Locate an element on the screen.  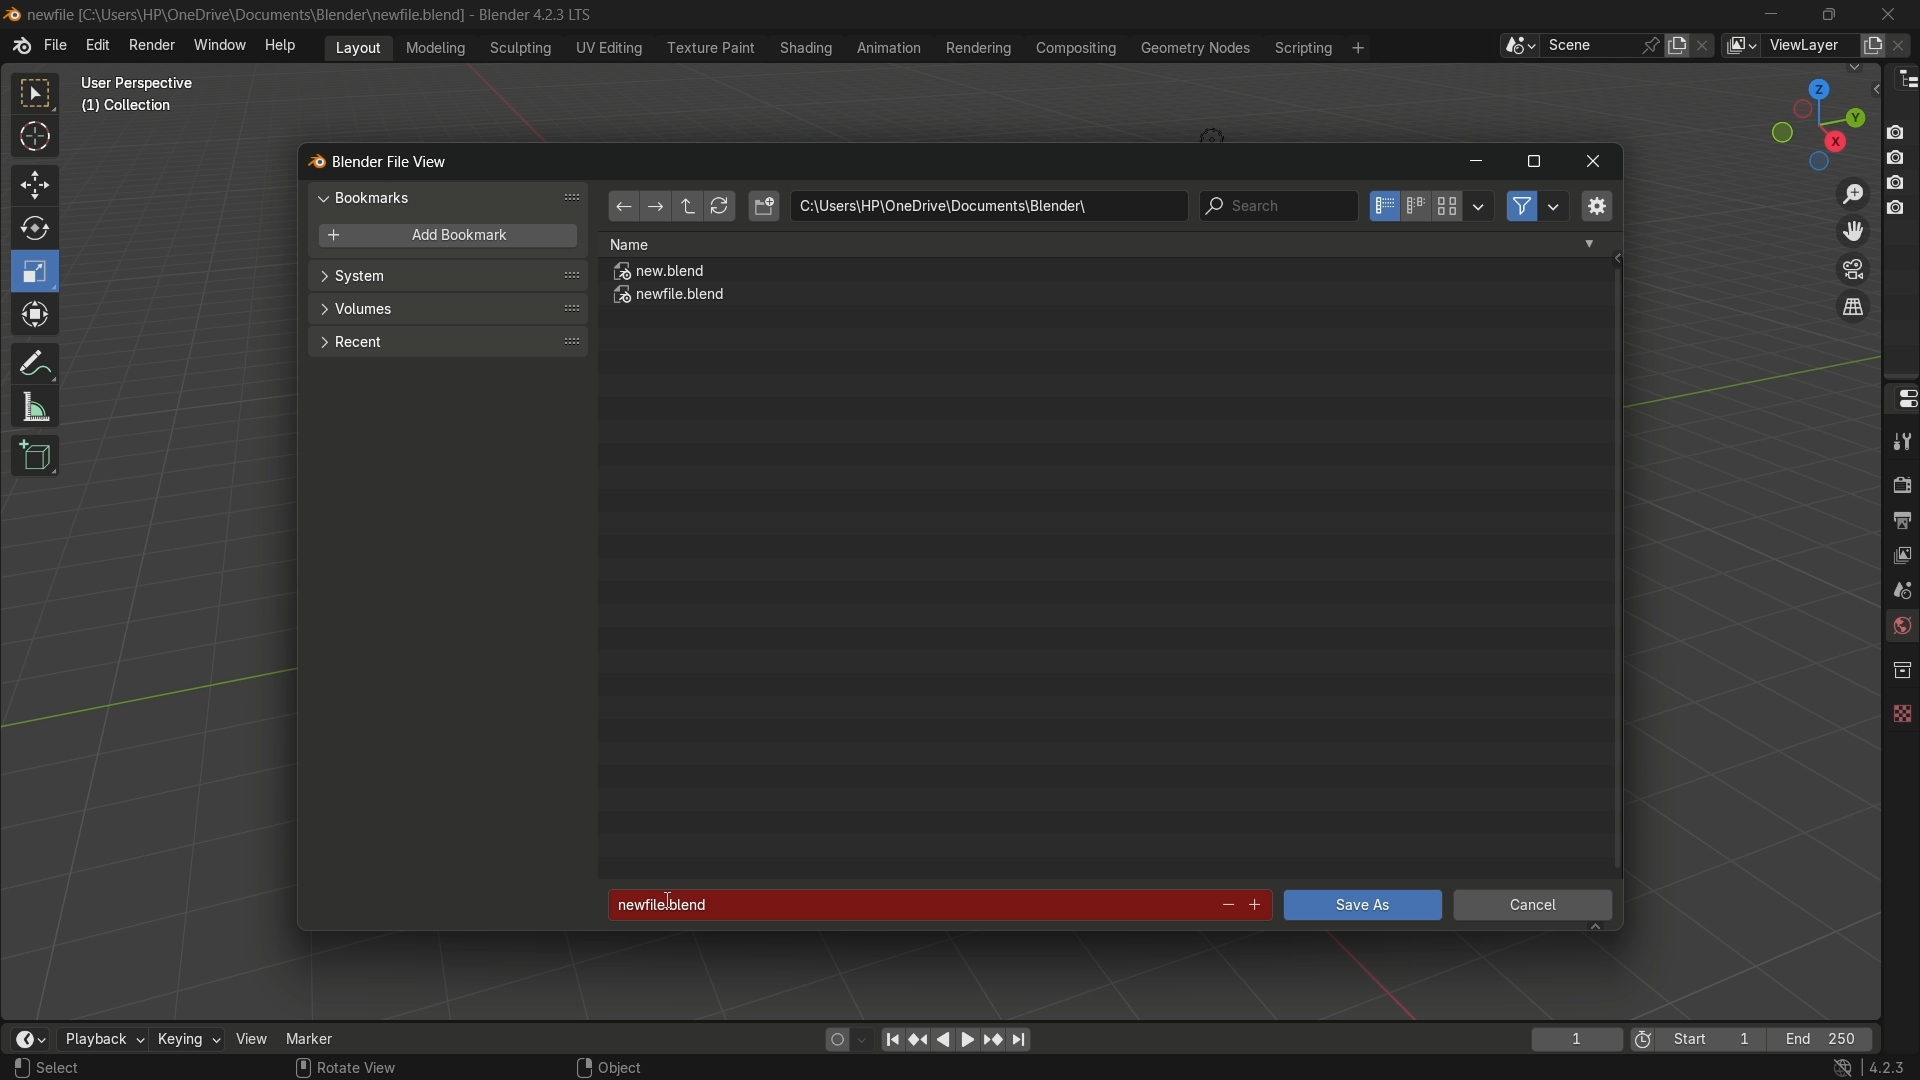
playback is located at coordinates (101, 1039).